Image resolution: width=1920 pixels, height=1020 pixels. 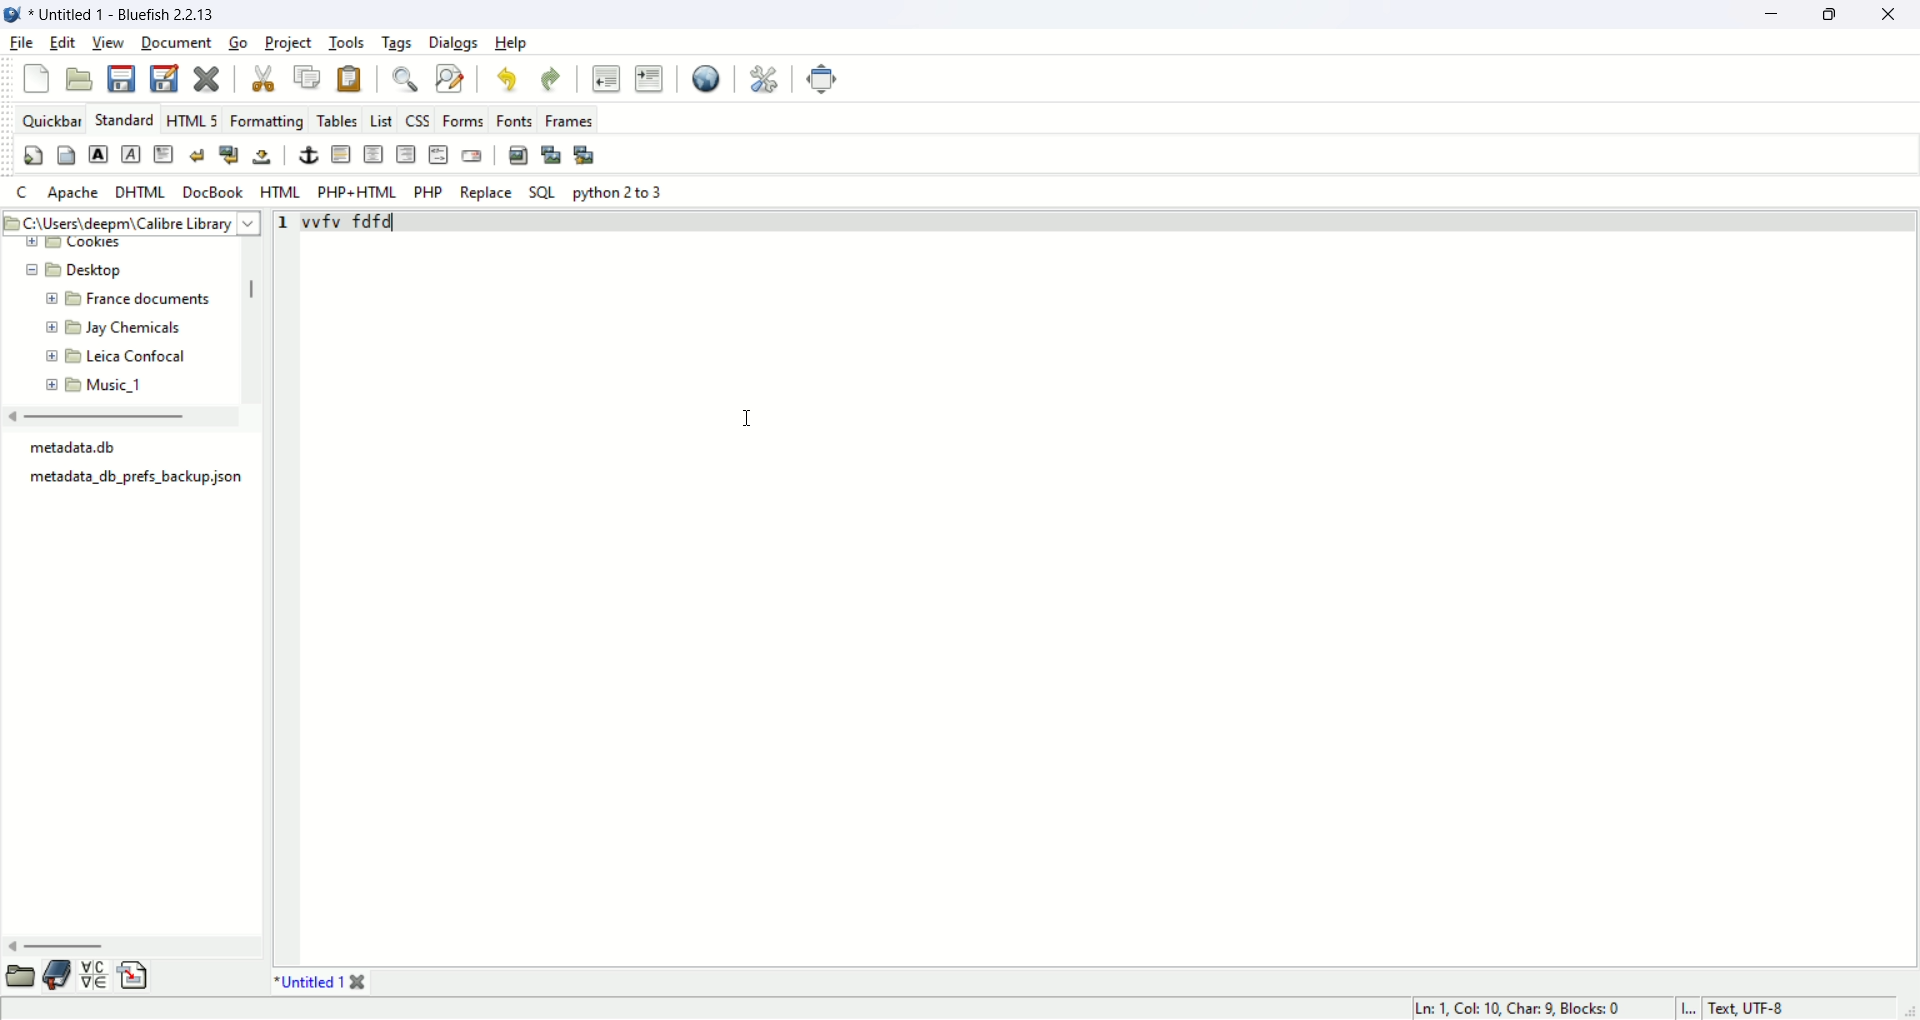 What do you see at coordinates (97, 417) in the screenshot?
I see `horizontal scroll bar` at bounding box center [97, 417].